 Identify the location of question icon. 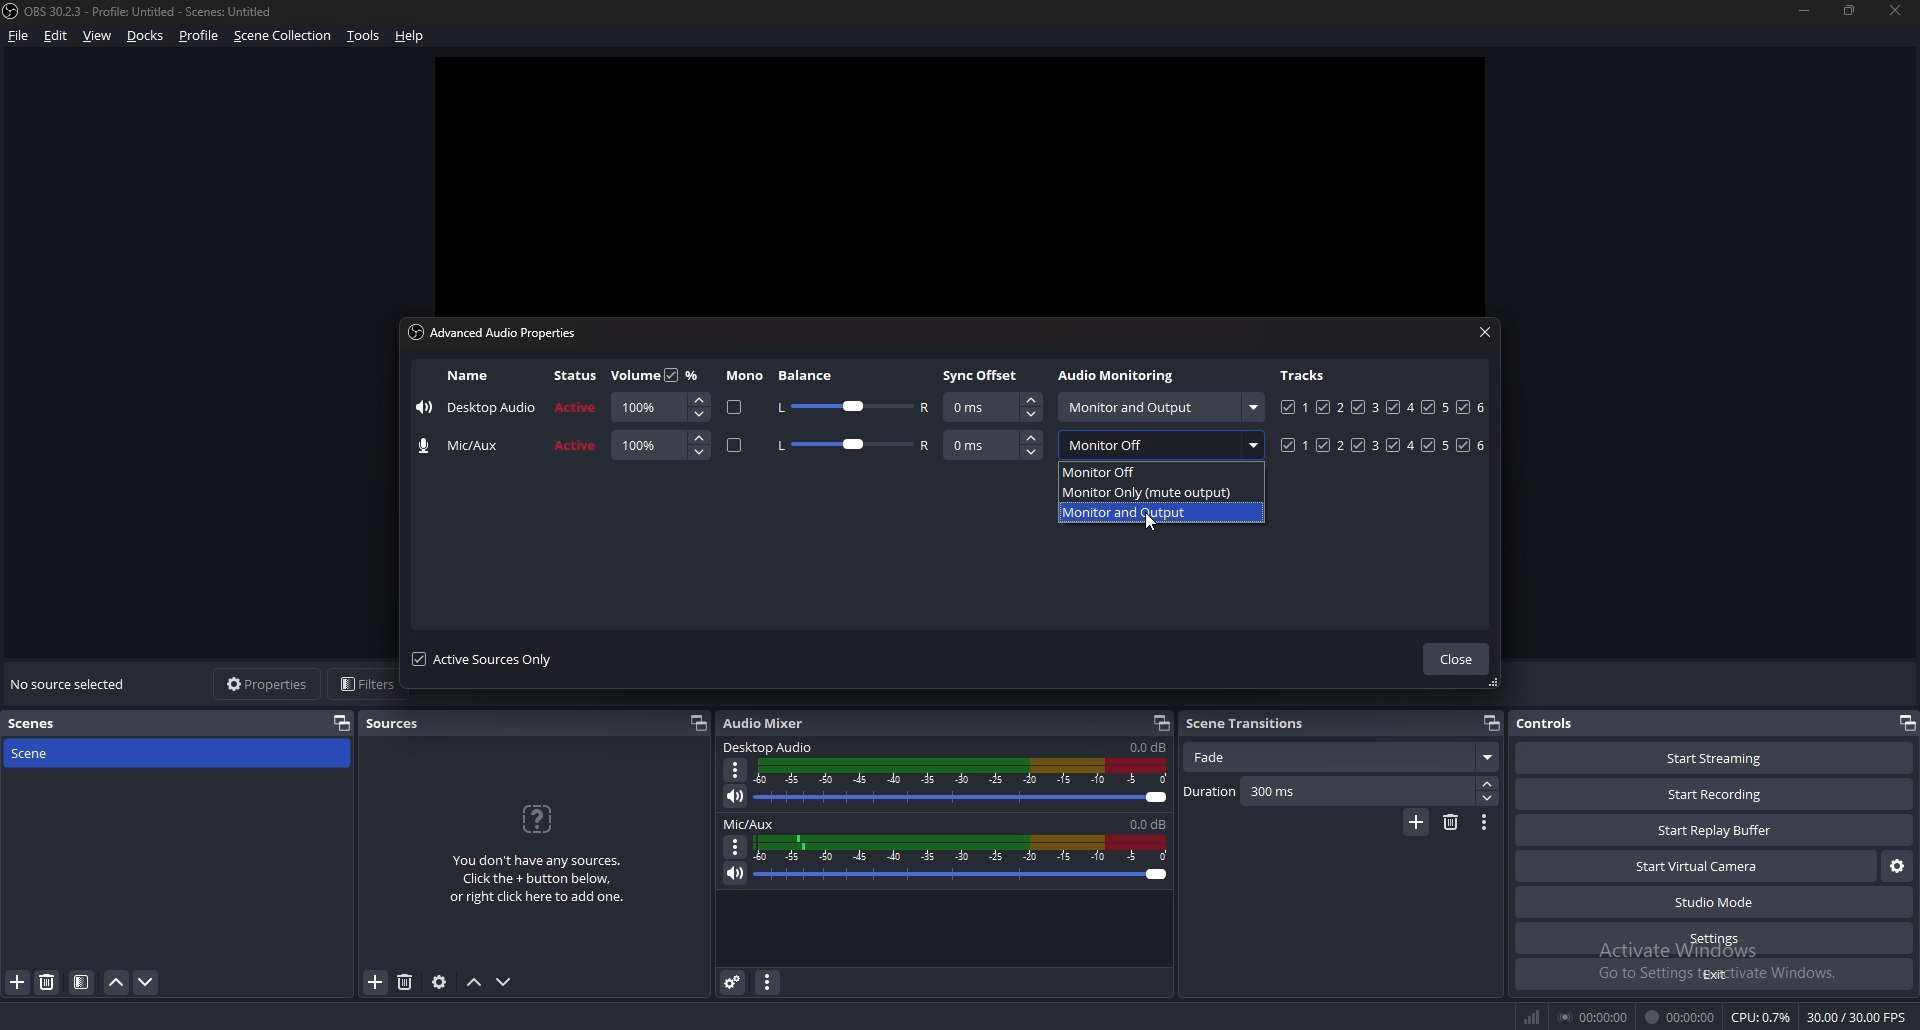
(537, 819).